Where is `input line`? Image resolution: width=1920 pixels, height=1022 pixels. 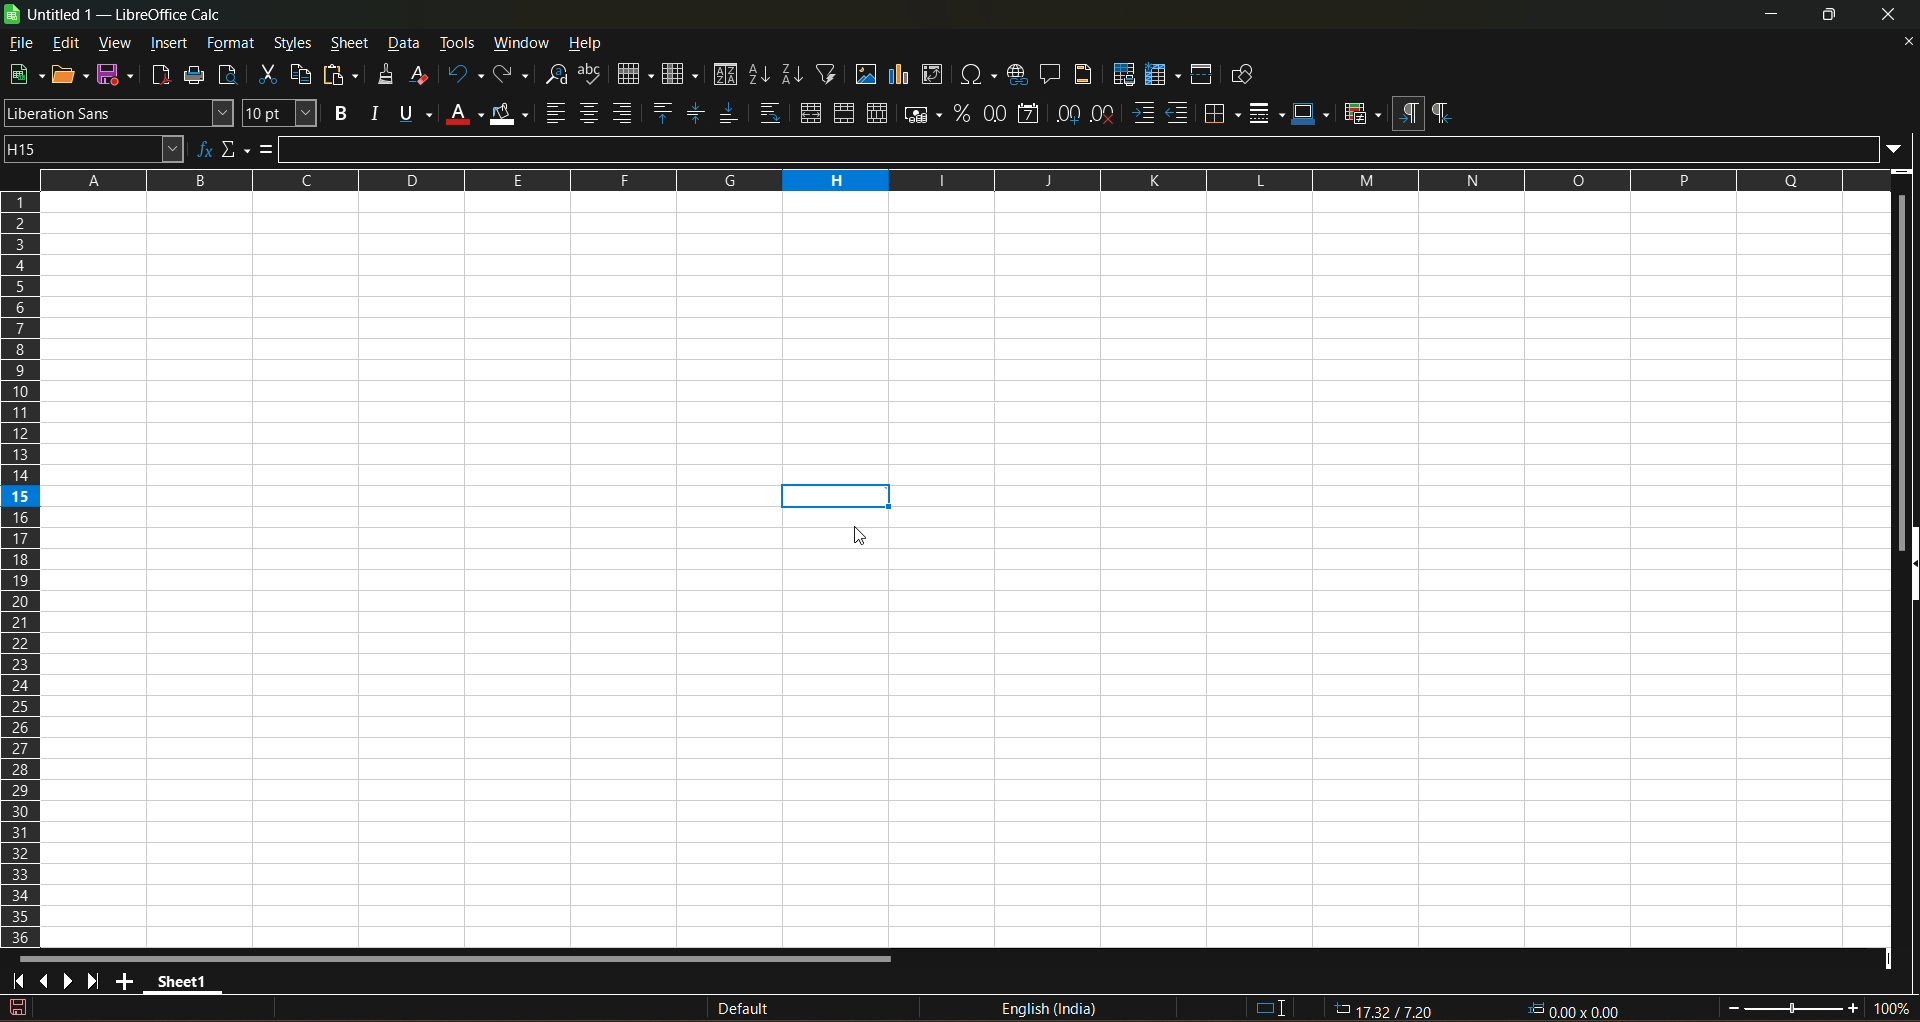
input line is located at coordinates (1090, 148).